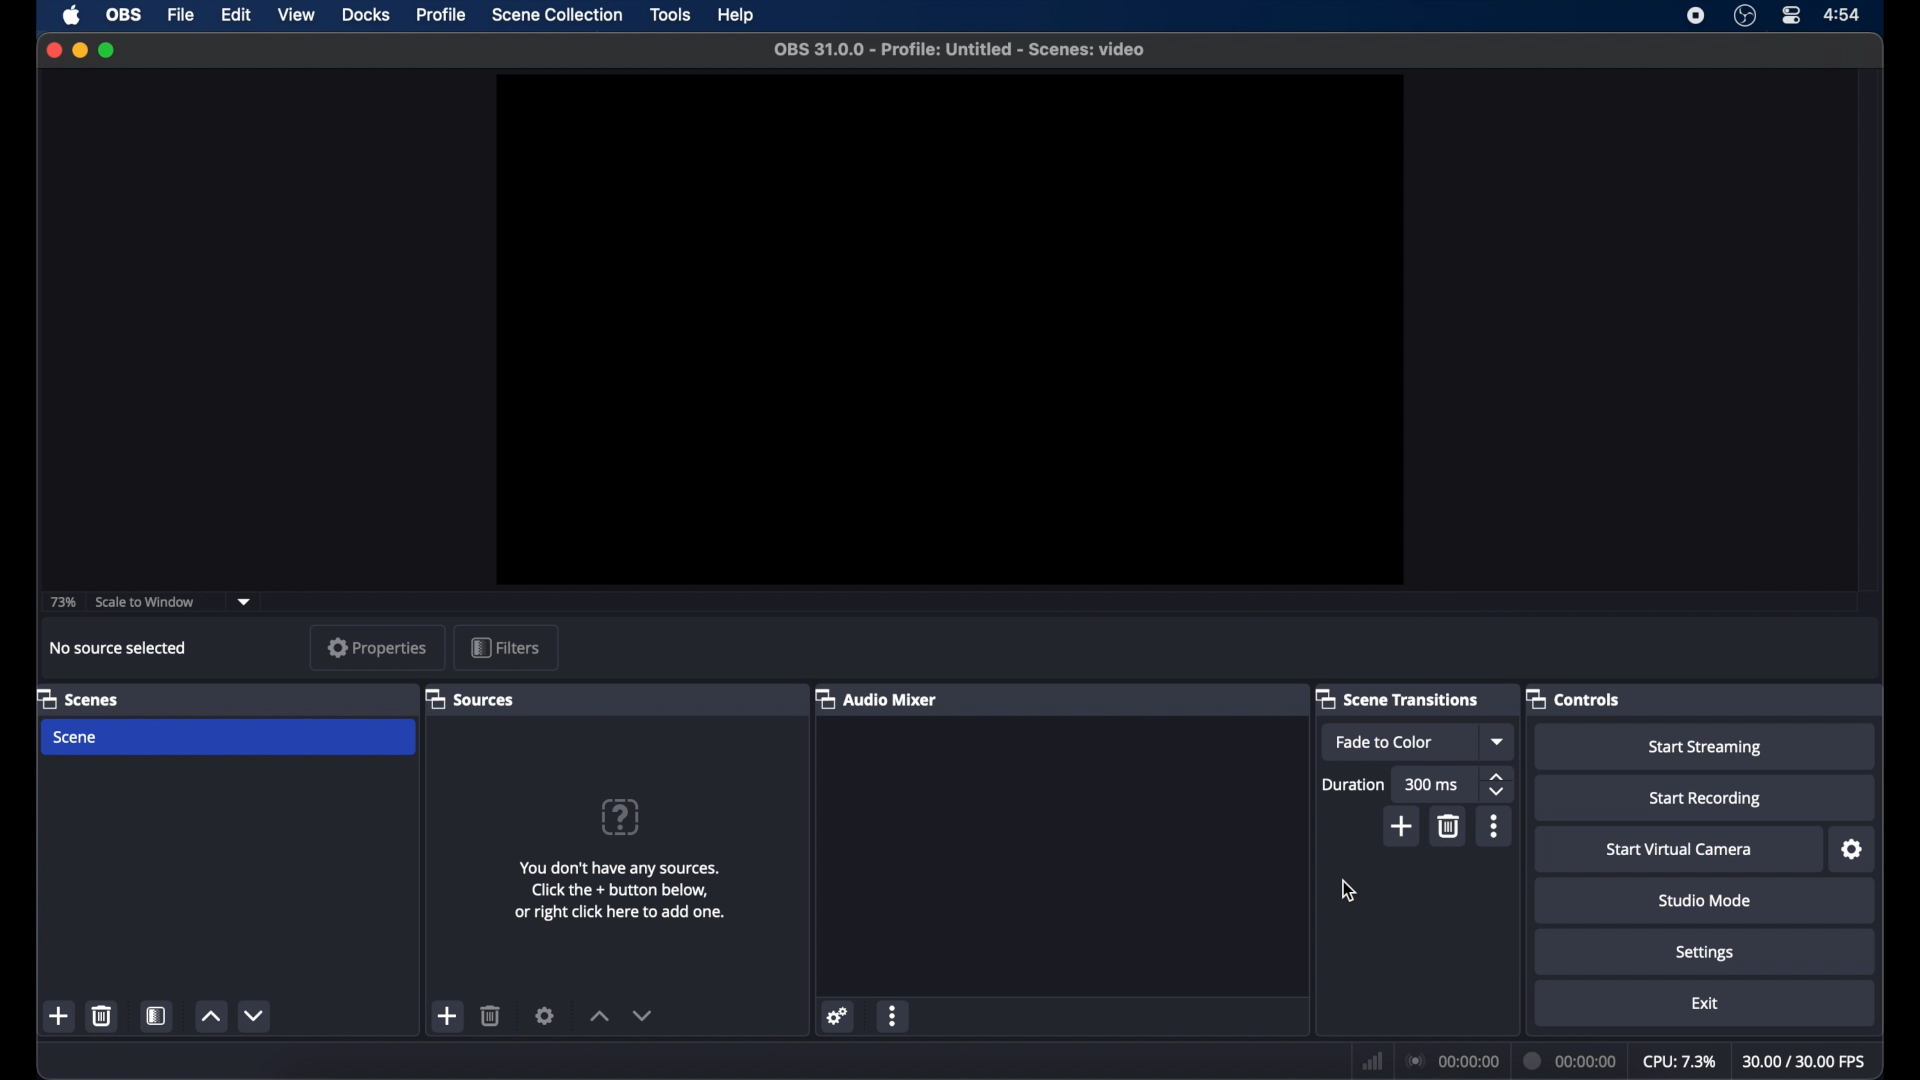 The height and width of the screenshot is (1080, 1920). Describe the element at coordinates (1496, 826) in the screenshot. I see `more options` at that location.